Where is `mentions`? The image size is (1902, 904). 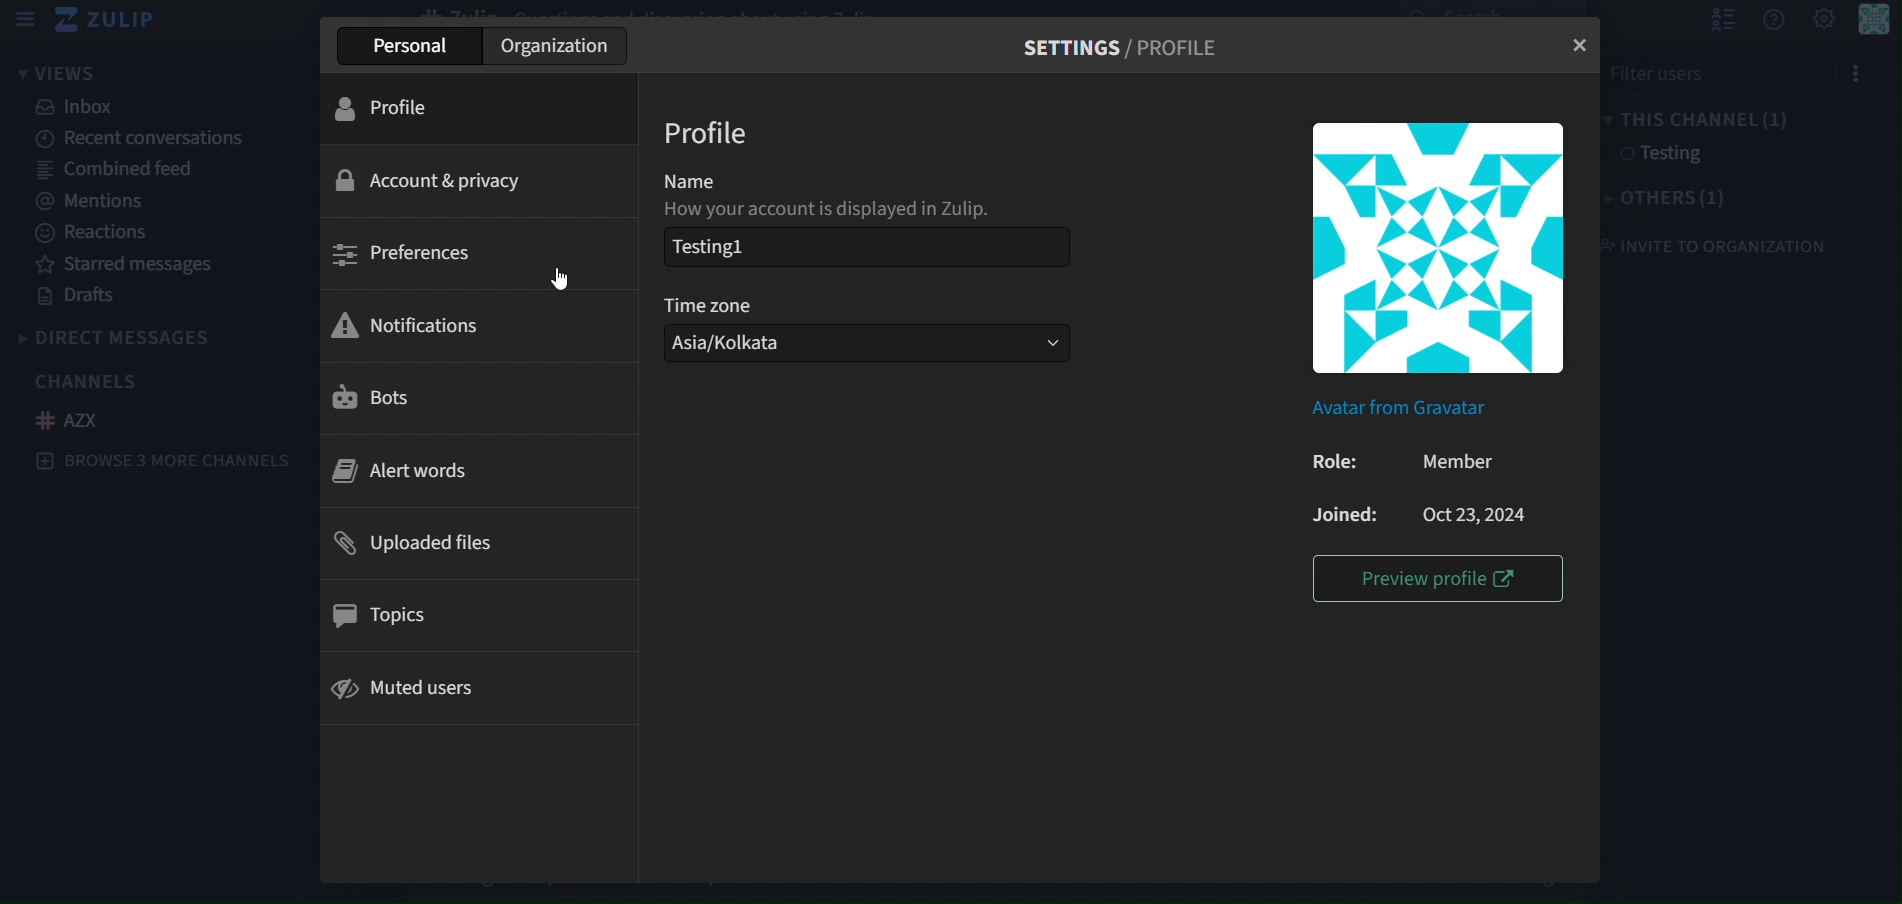 mentions is located at coordinates (95, 202).